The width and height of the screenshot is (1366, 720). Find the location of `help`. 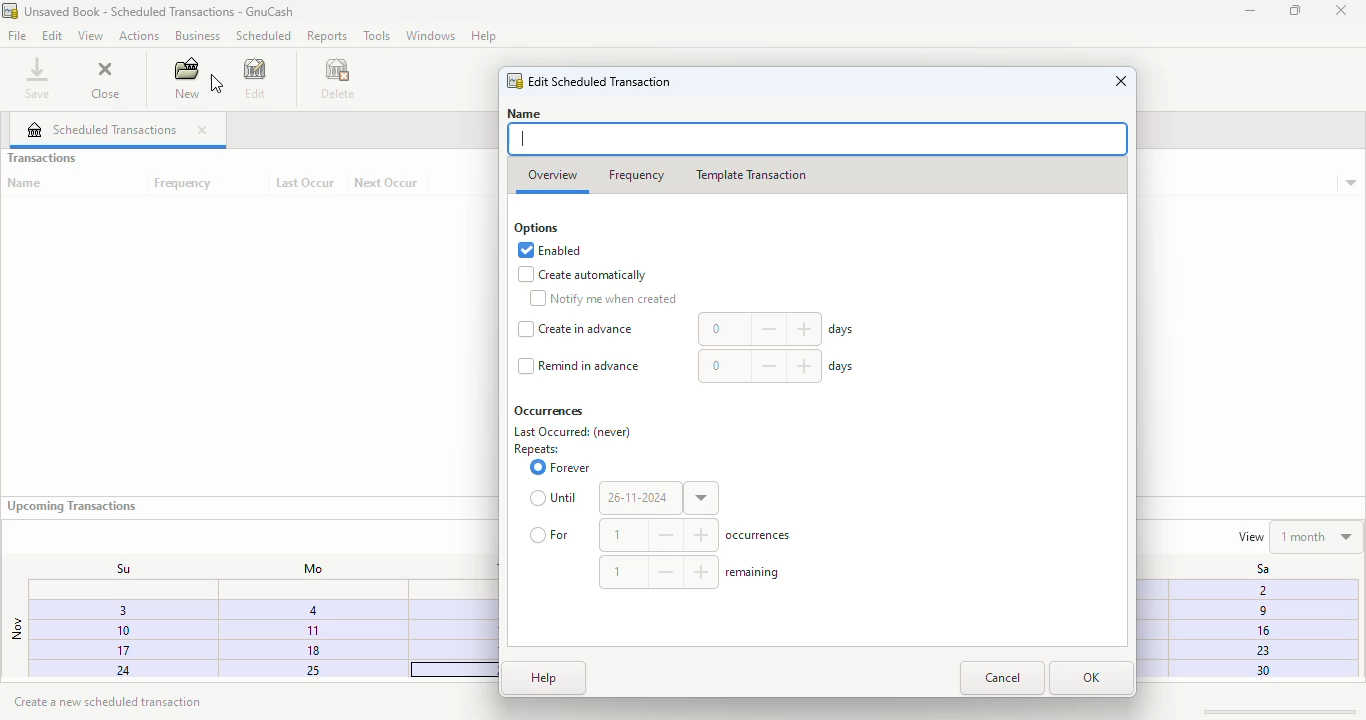

help is located at coordinates (544, 678).